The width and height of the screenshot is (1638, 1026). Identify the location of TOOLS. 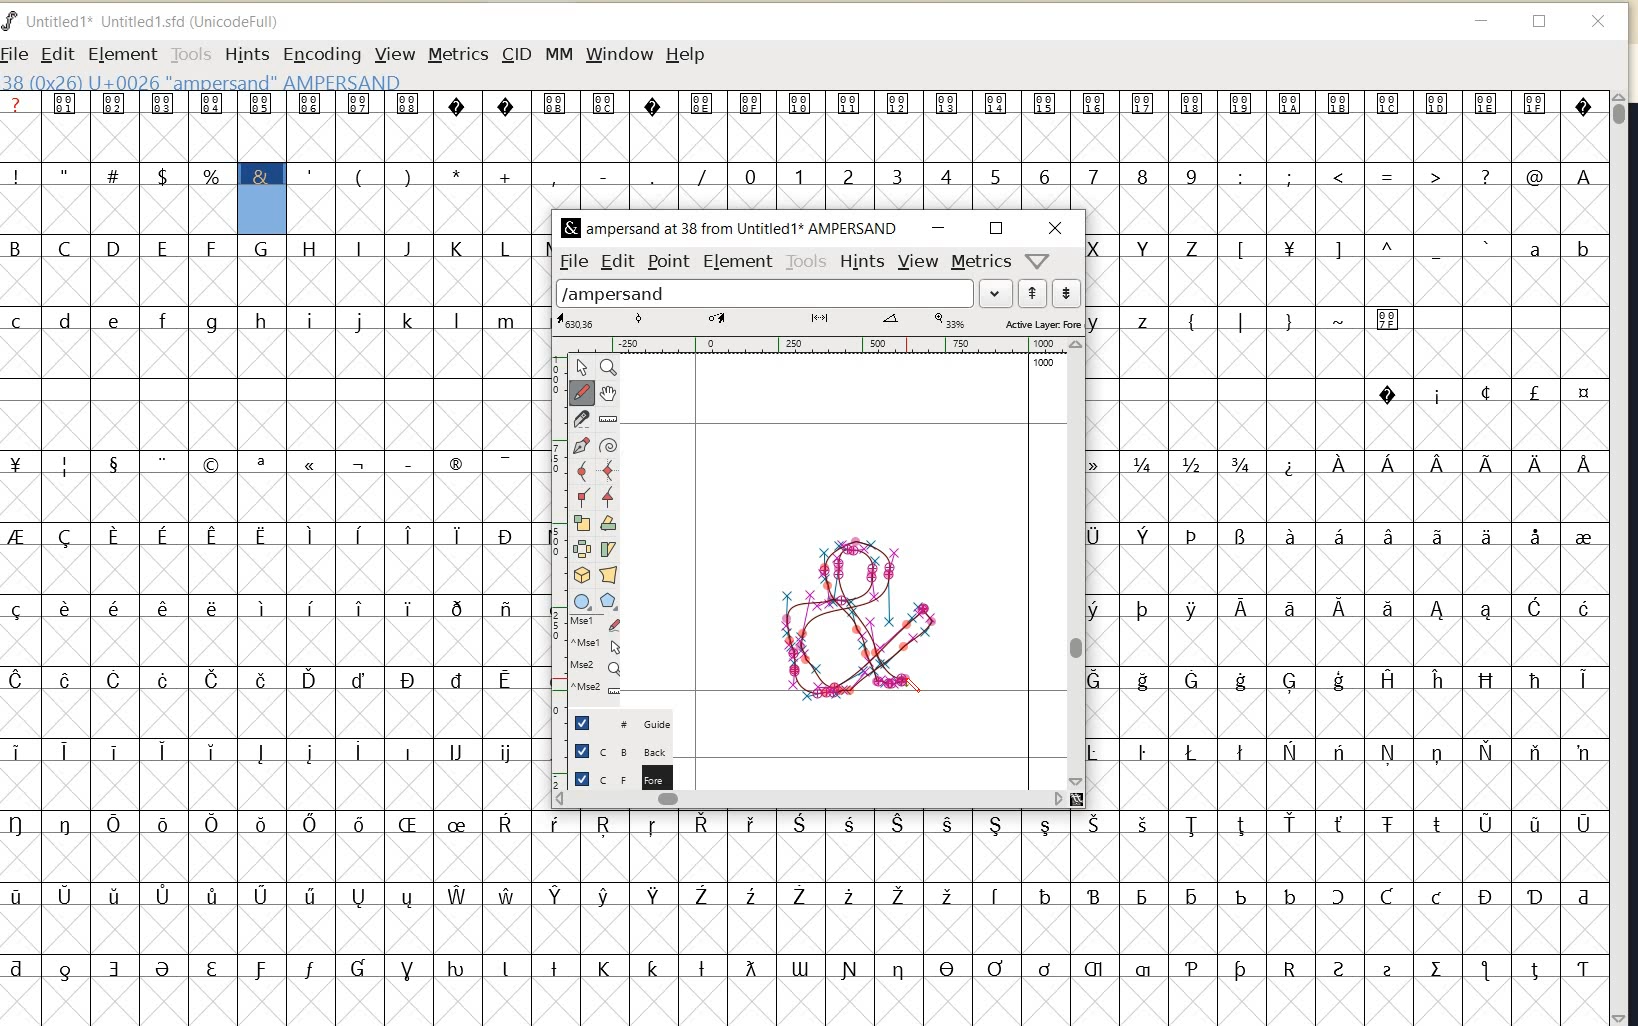
(189, 55).